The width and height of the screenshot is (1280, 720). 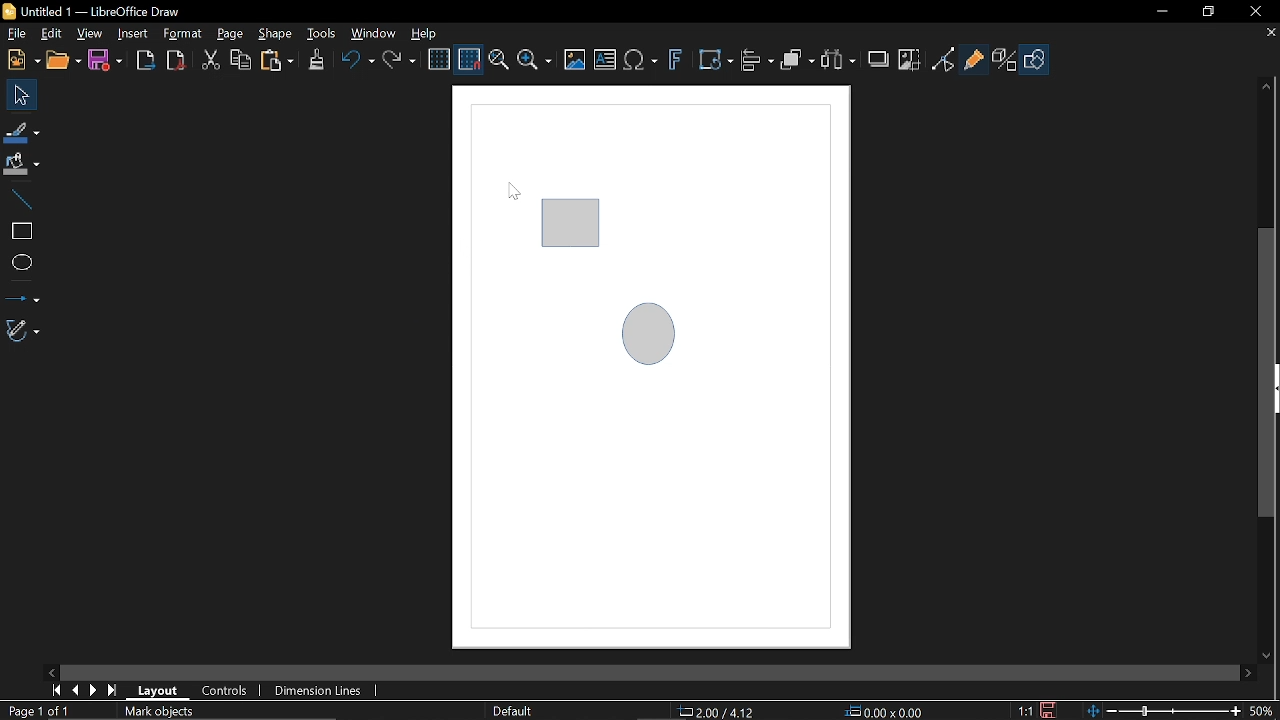 I want to click on Close, so click(x=1258, y=11).